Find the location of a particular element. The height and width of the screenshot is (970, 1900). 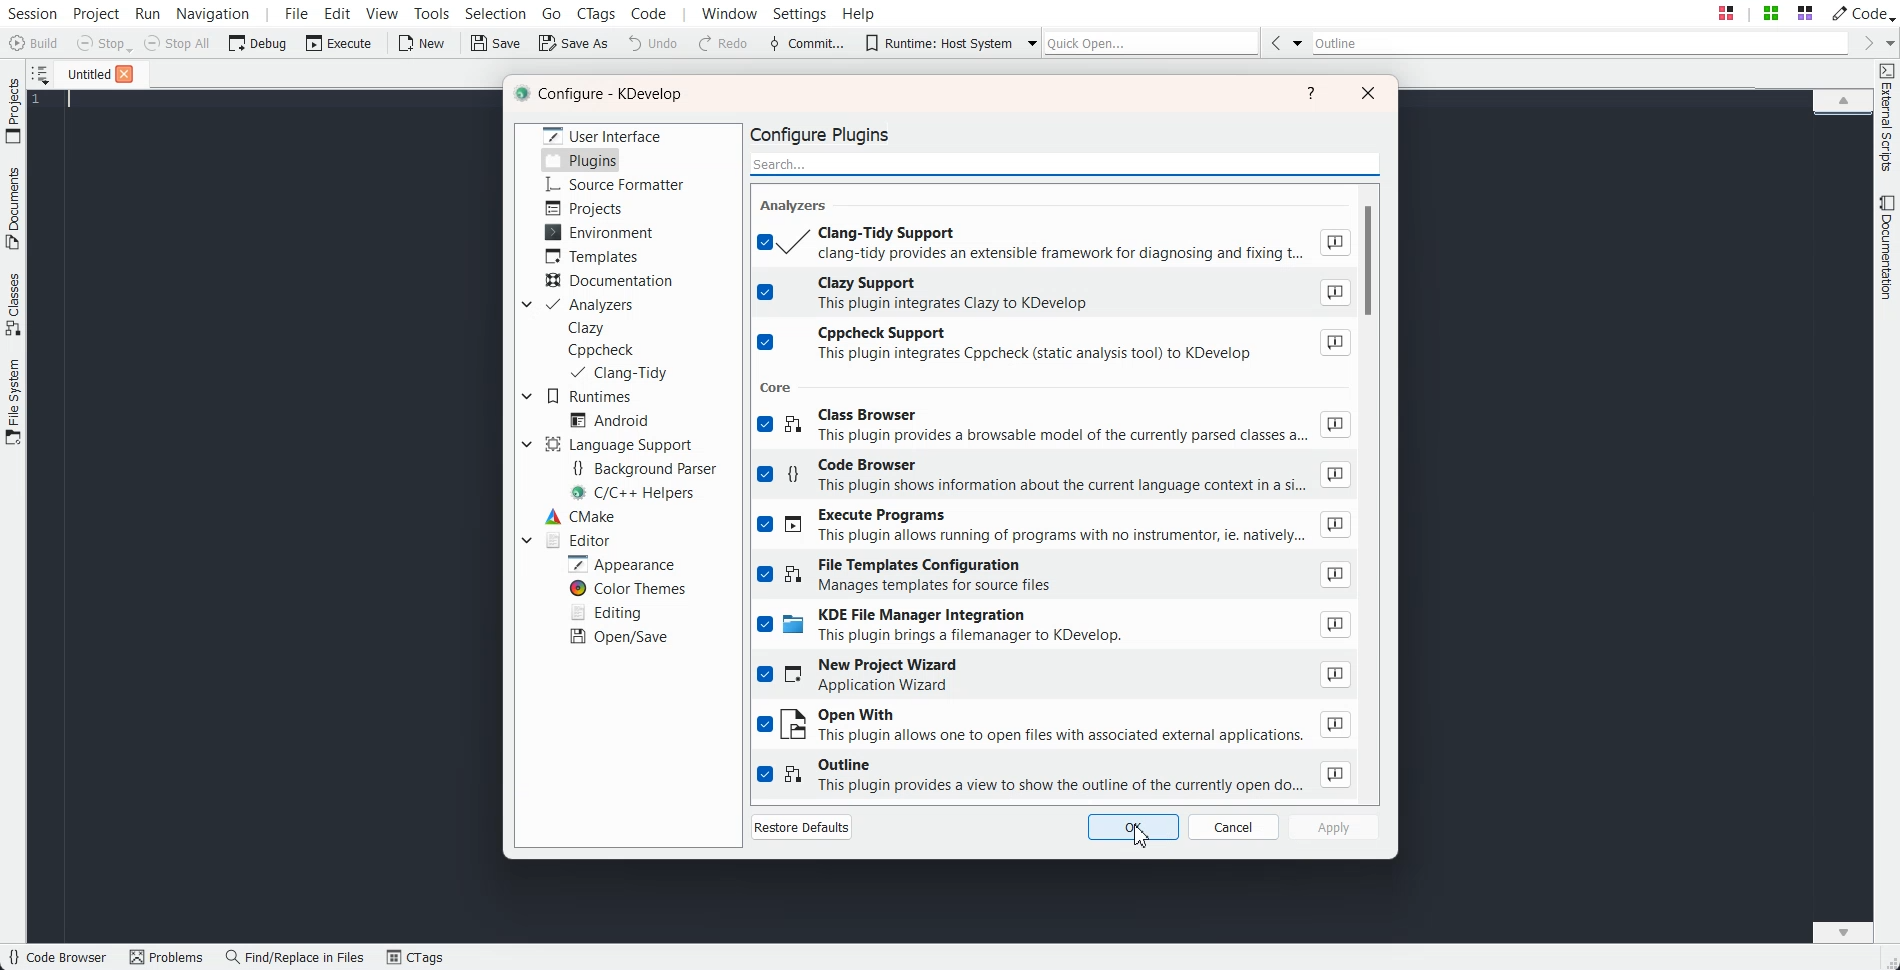

Documentation is located at coordinates (1888, 247).